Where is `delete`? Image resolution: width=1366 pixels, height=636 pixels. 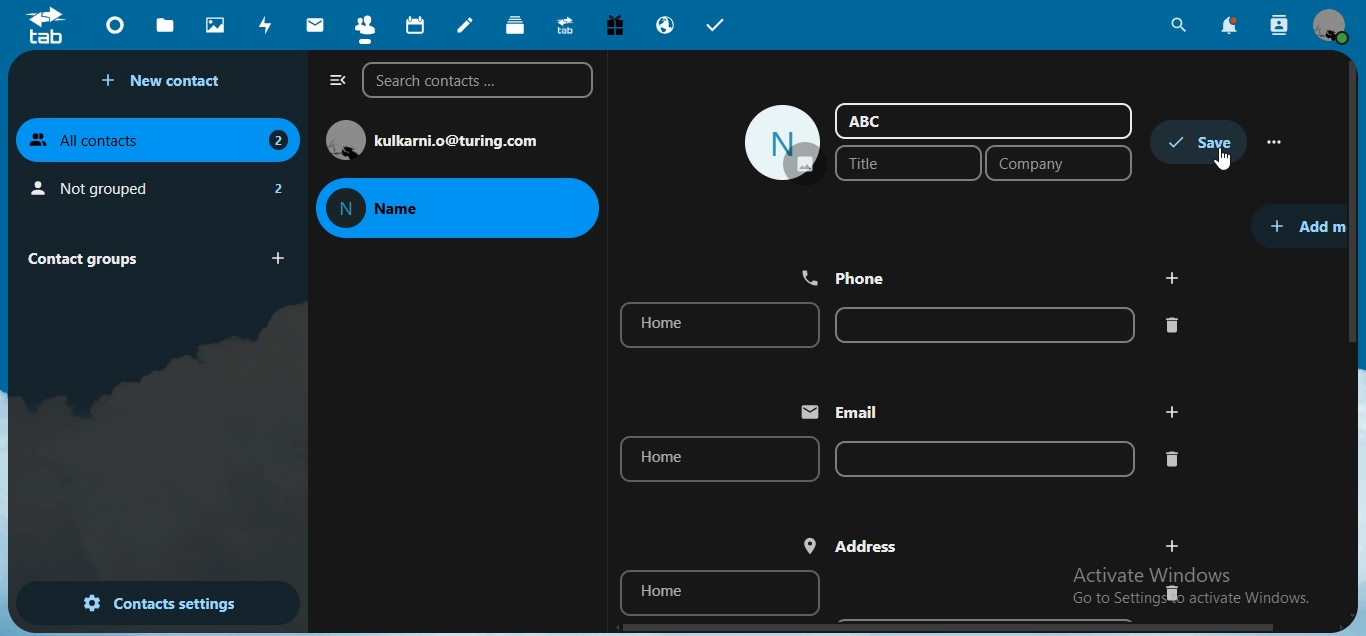 delete is located at coordinates (1172, 459).